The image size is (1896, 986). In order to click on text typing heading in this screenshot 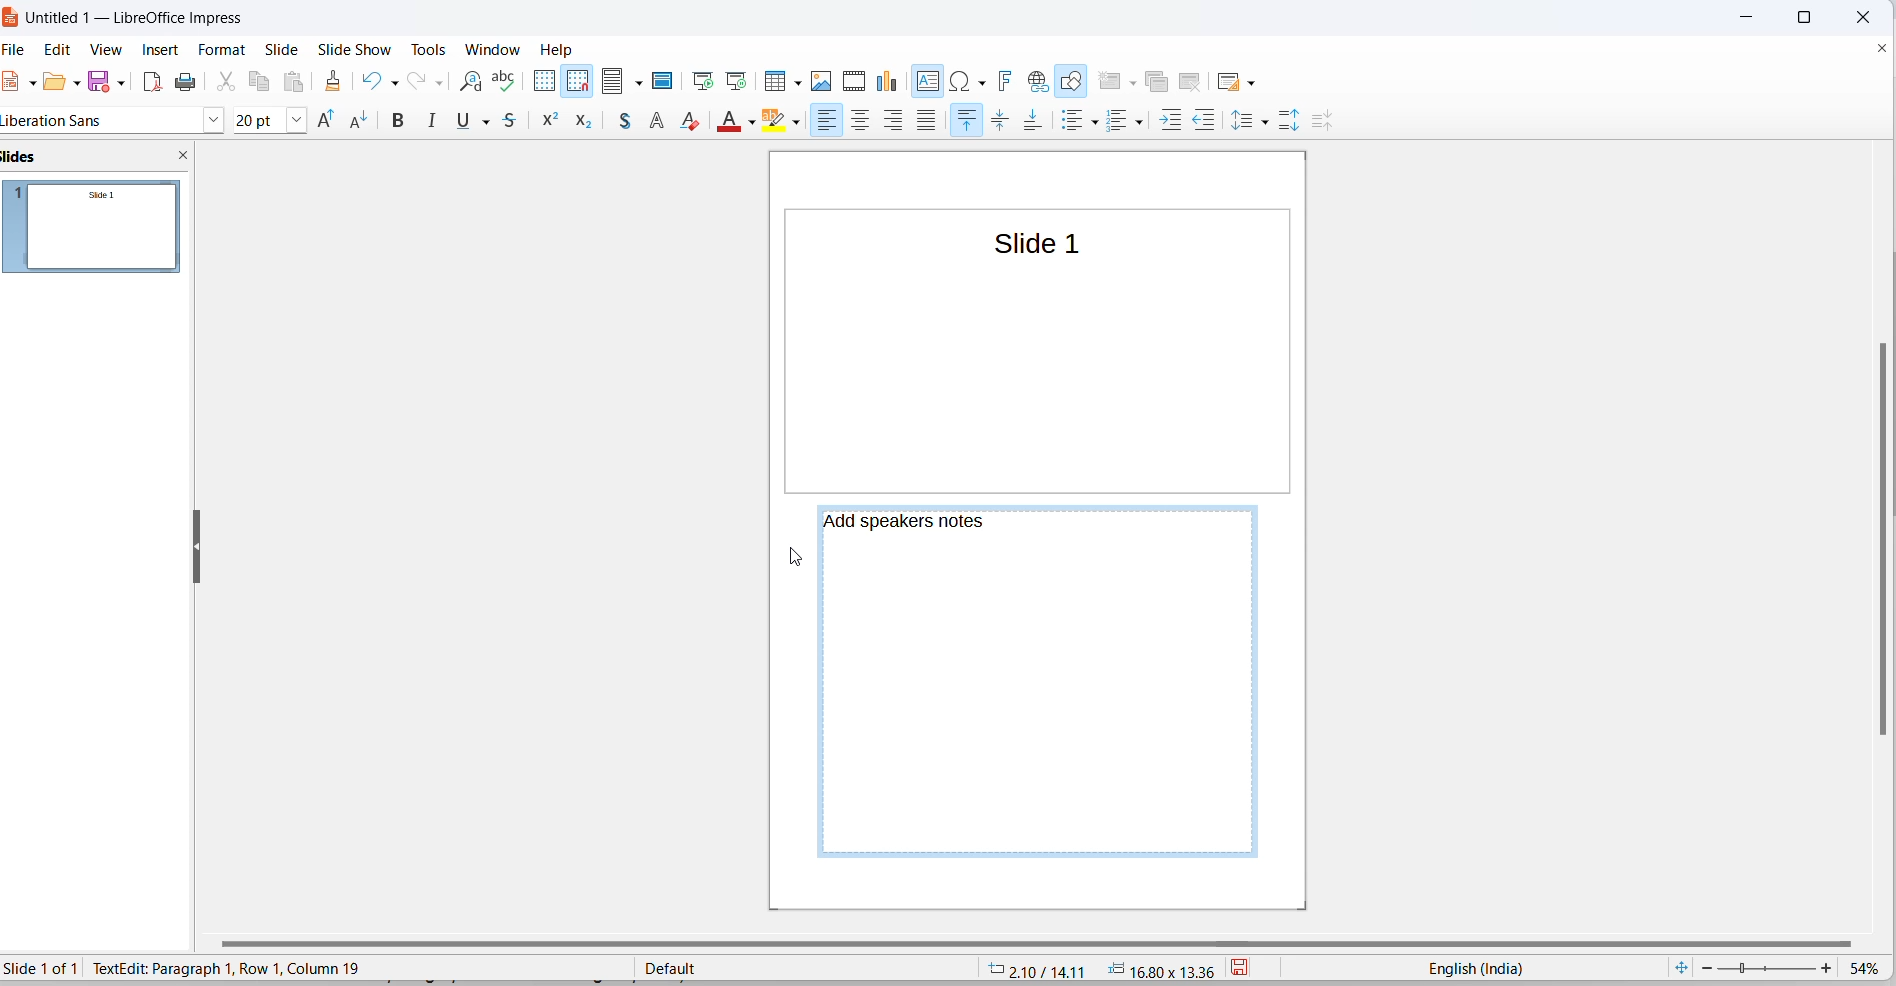, I will do `click(225, 967)`.